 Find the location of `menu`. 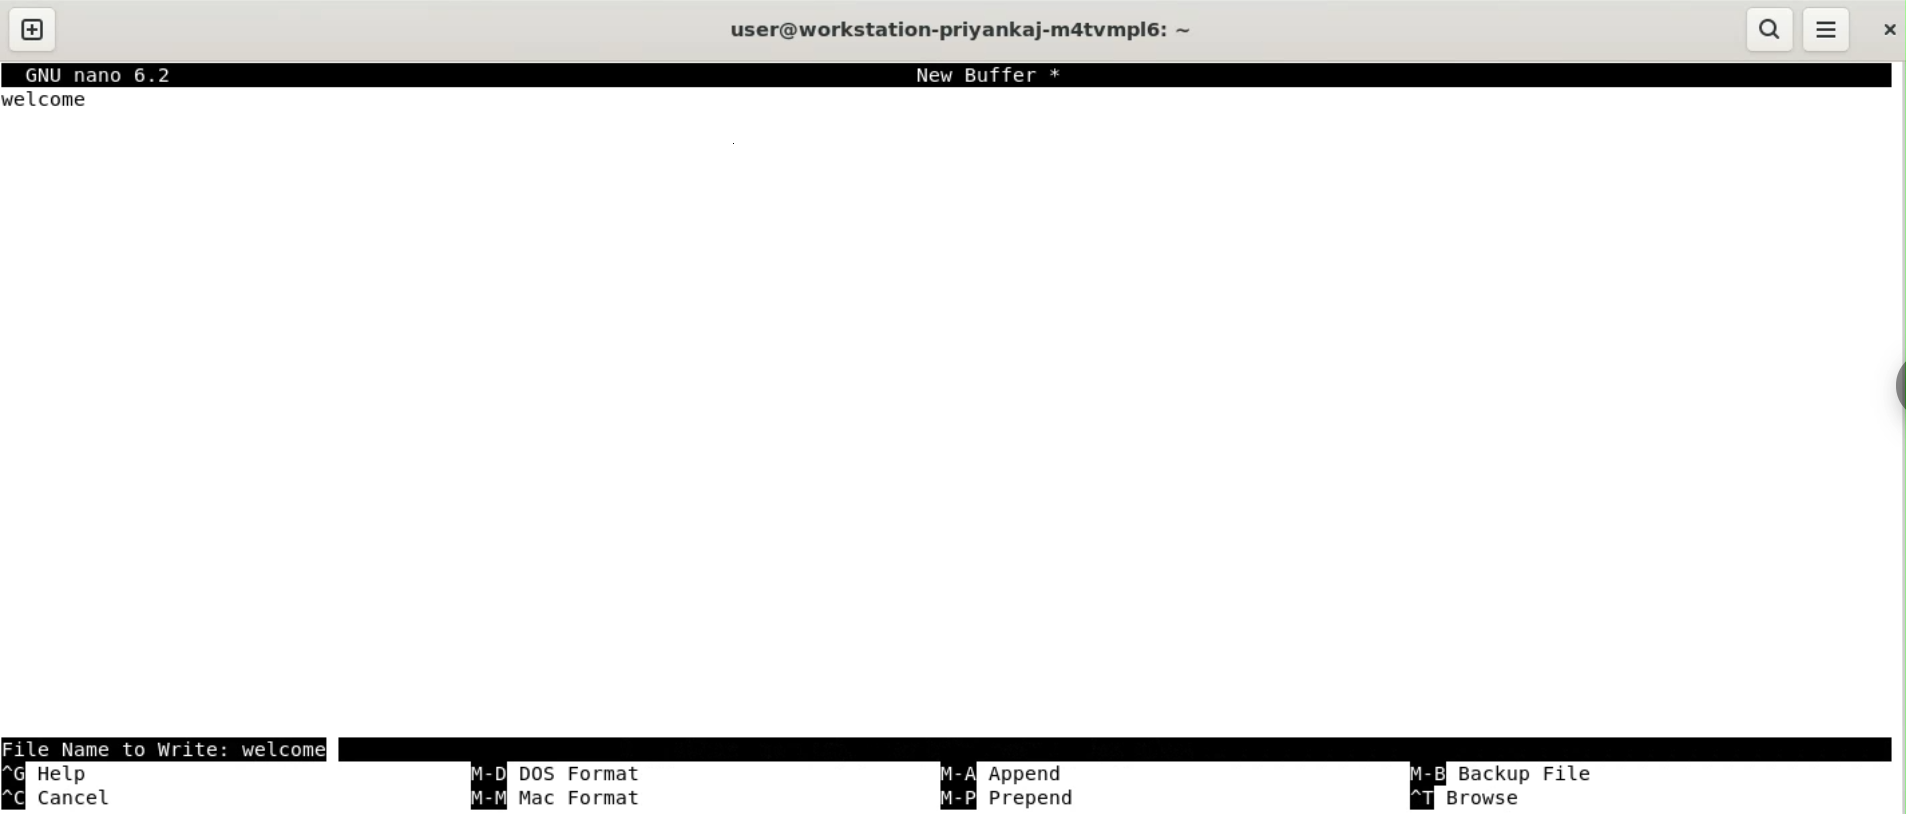

menu is located at coordinates (1825, 29).